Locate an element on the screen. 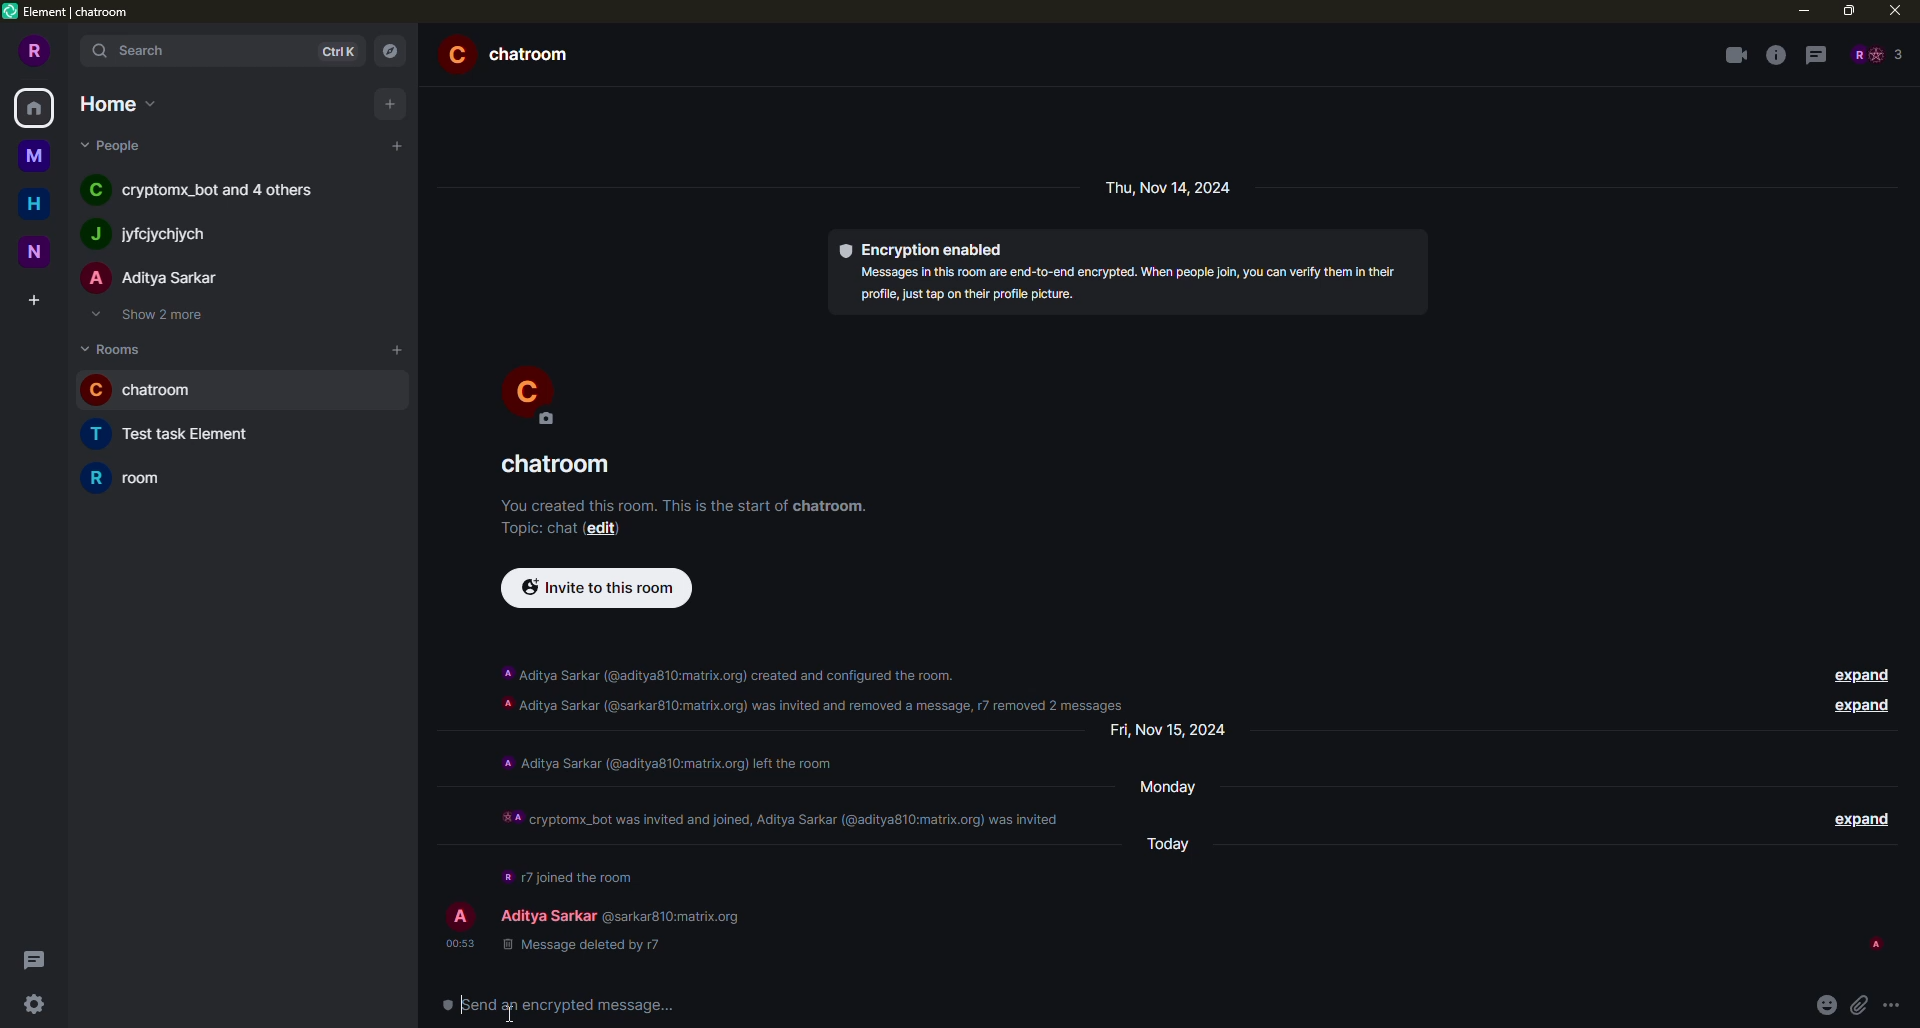 The height and width of the screenshot is (1028, 1920). show 2 more is located at coordinates (156, 316).